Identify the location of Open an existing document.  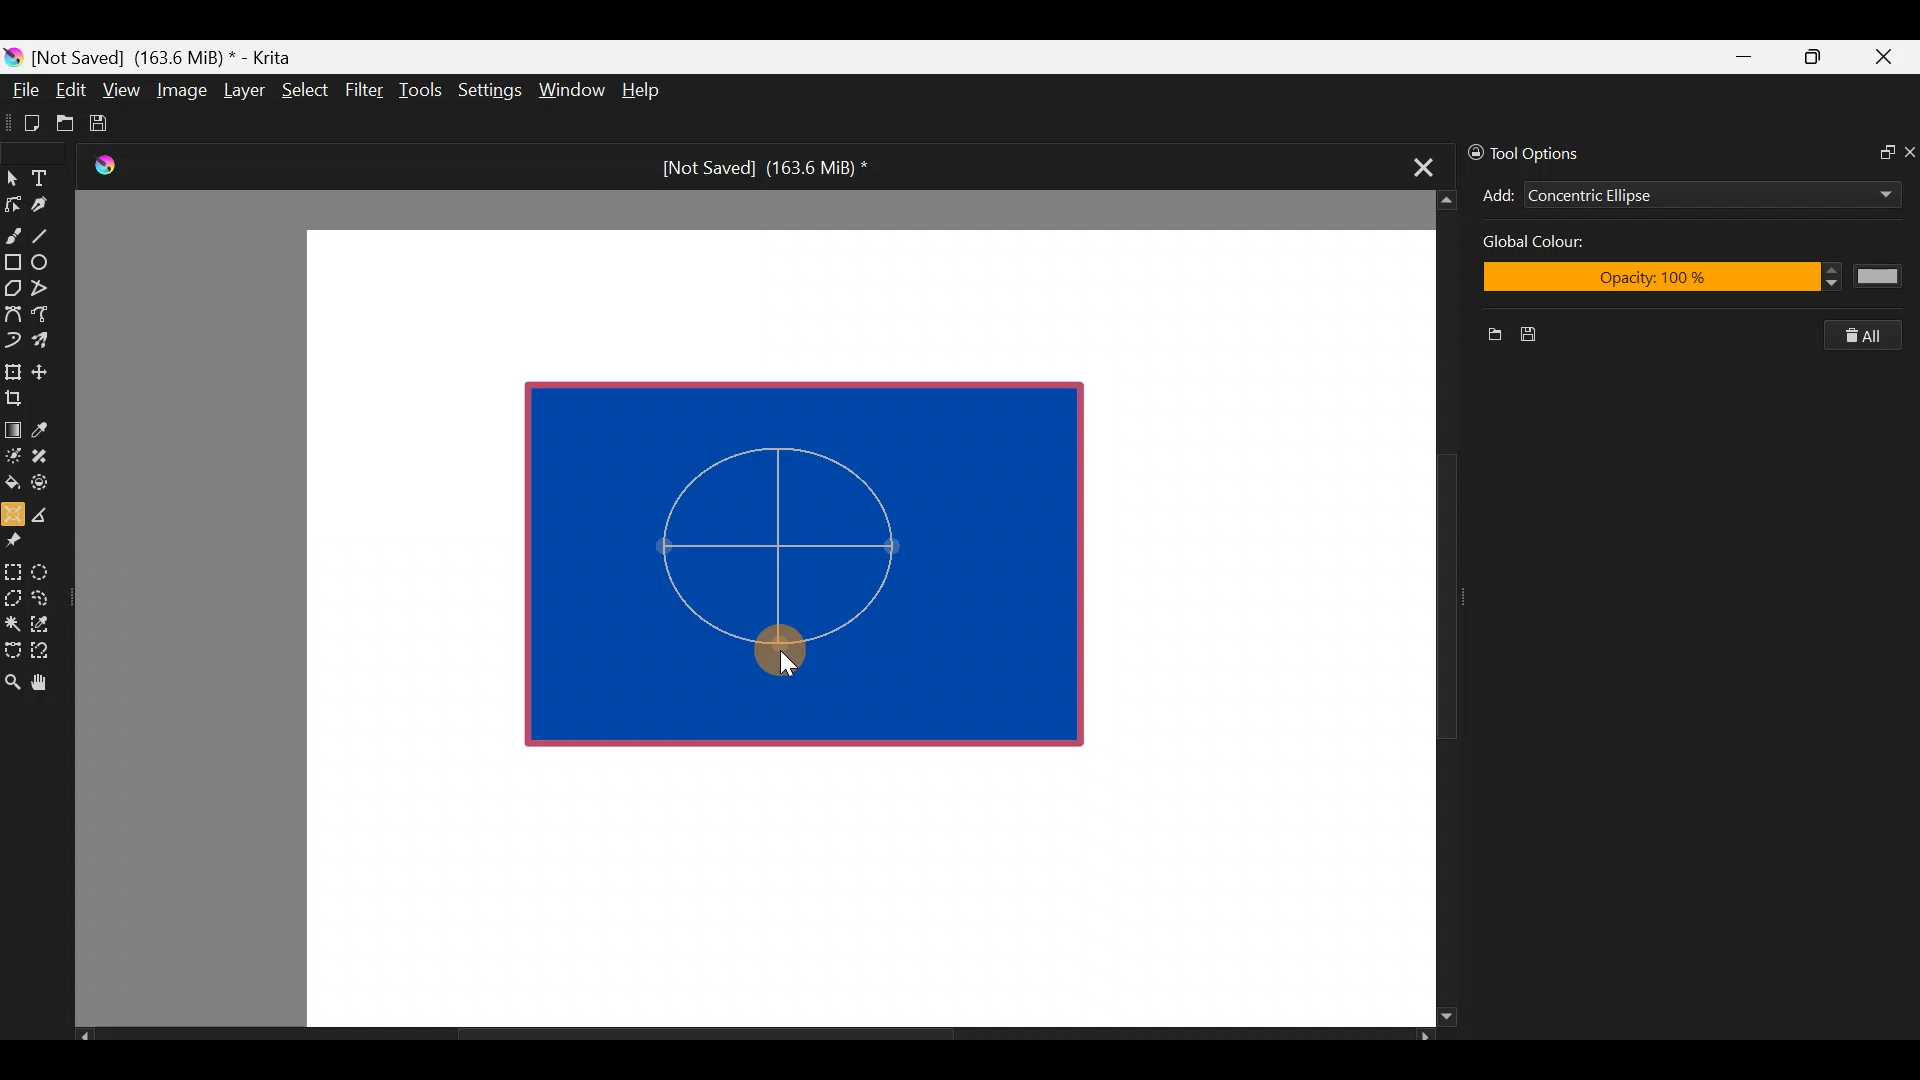
(66, 126).